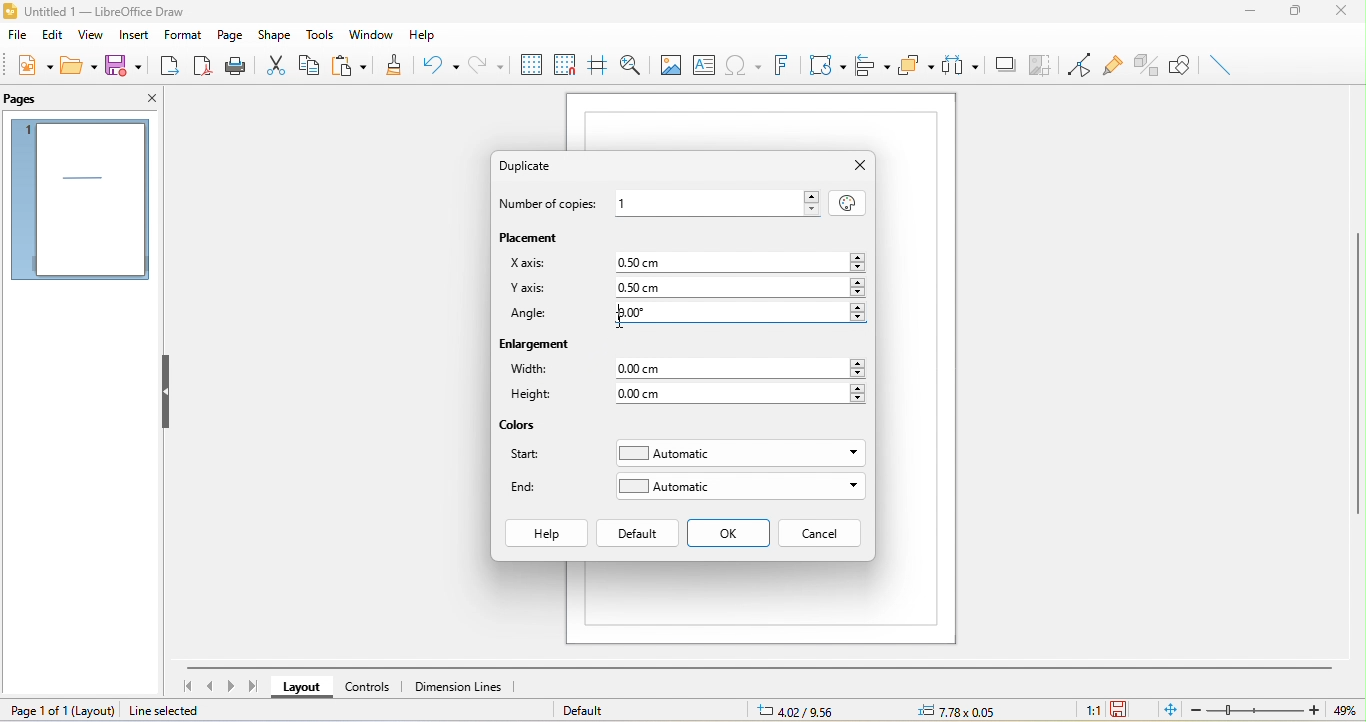 This screenshot has width=1366, height=722. Describe the element at coordinates (538, 347) in the screenshot. I see `enlargement` at that location.